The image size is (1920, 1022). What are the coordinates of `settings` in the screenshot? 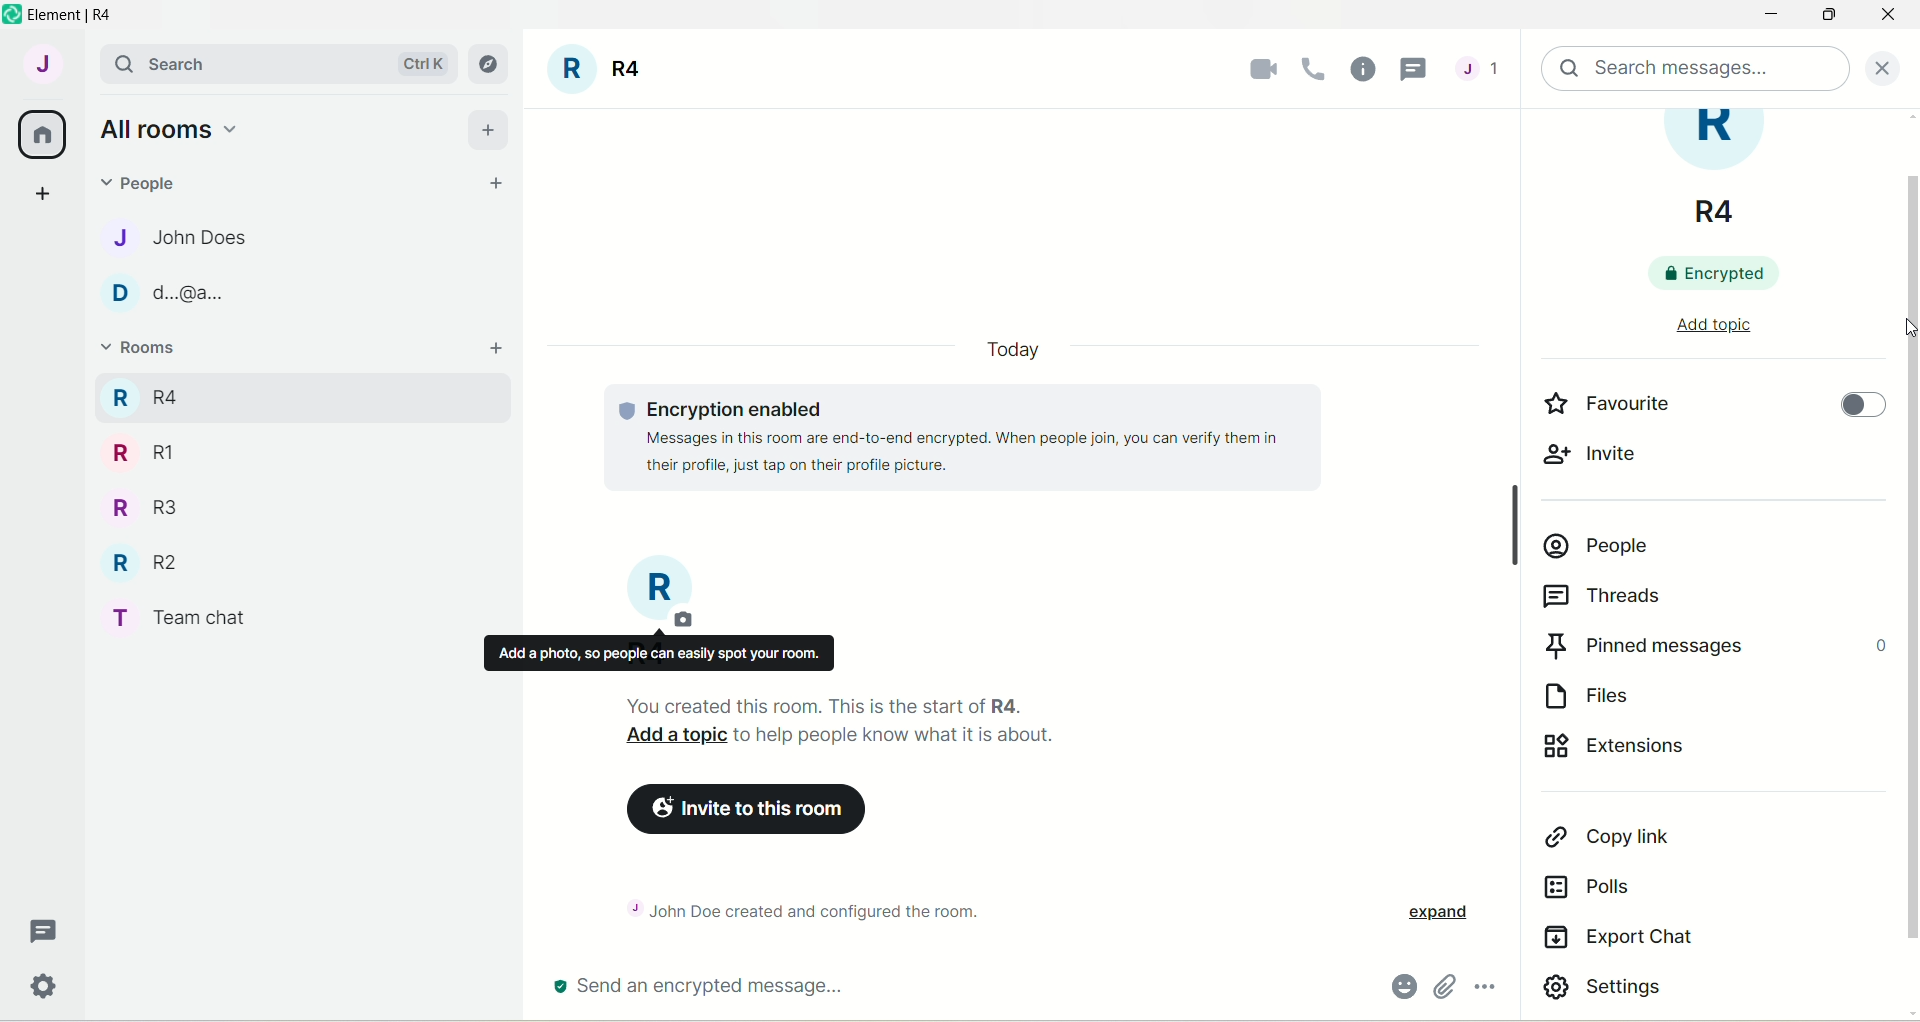 It's located at (47, 990).